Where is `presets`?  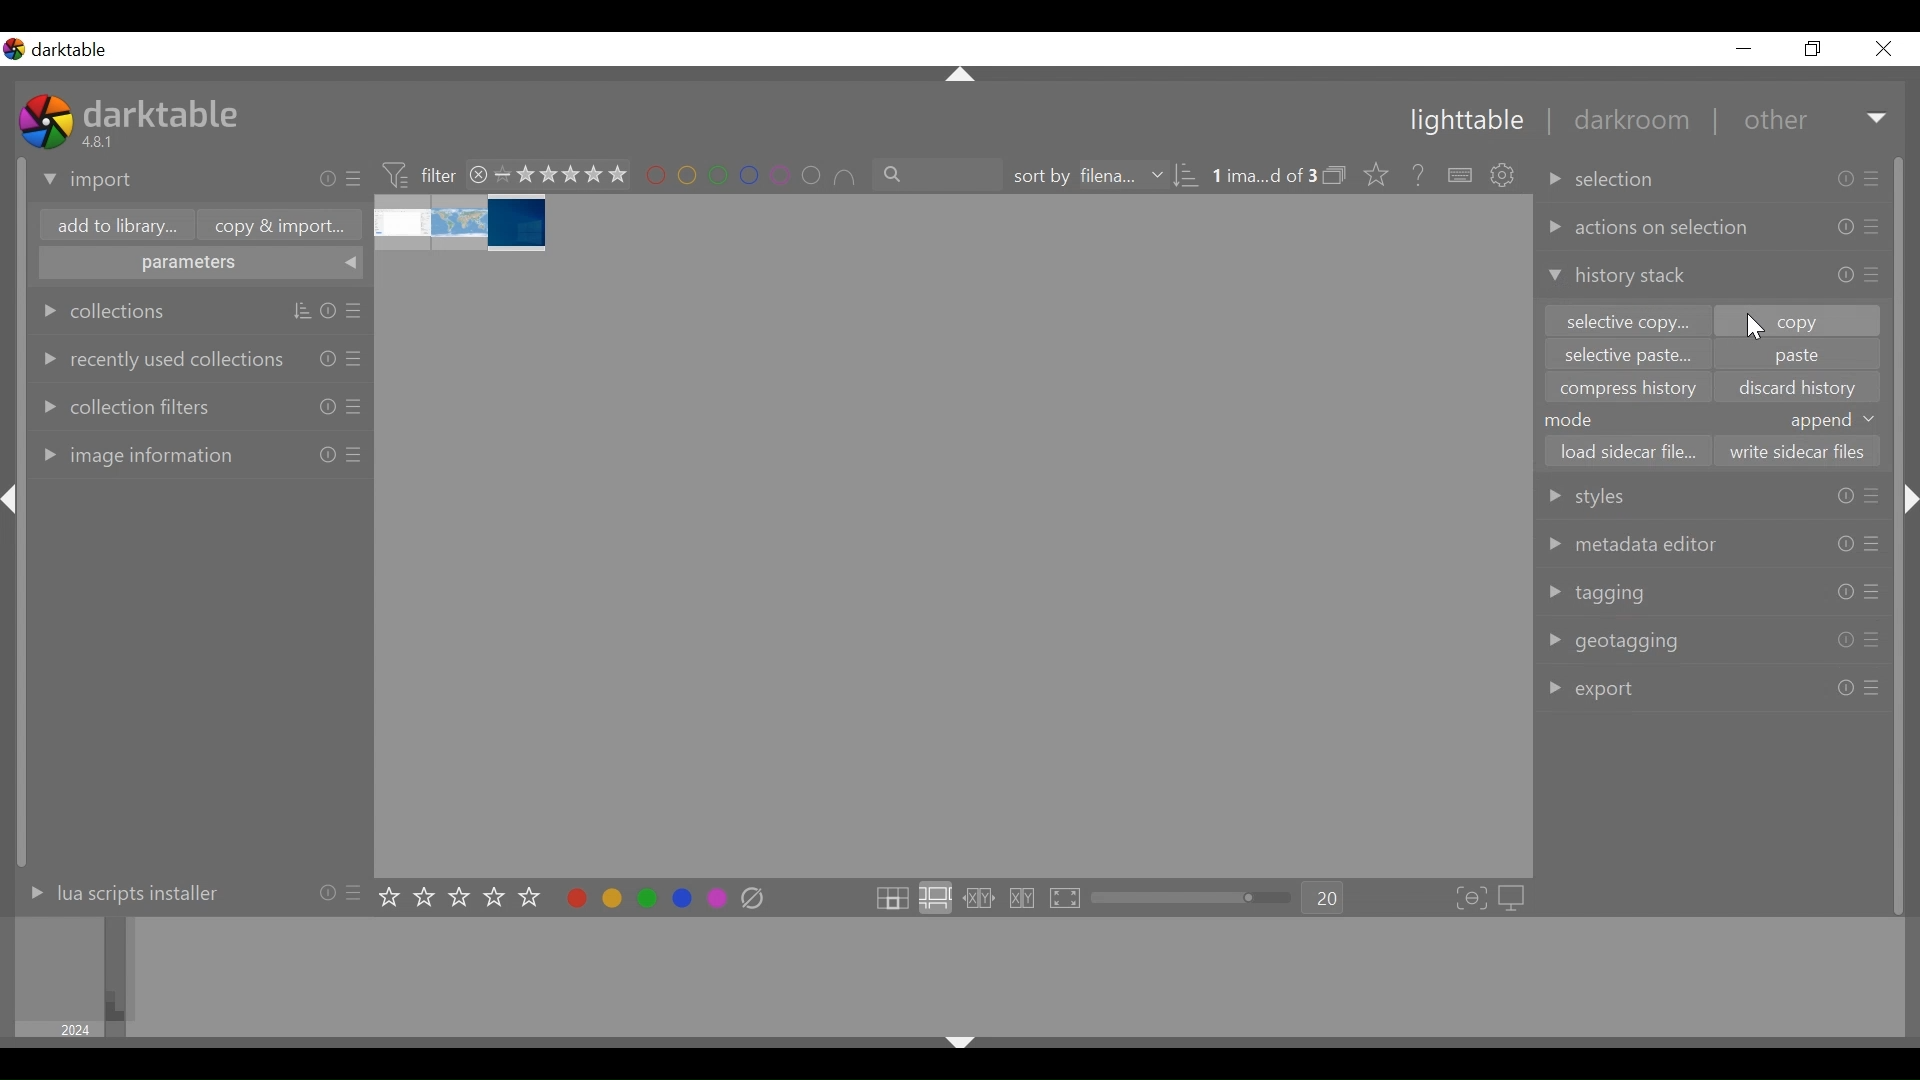 presets is located at coordinates (1872, 640).